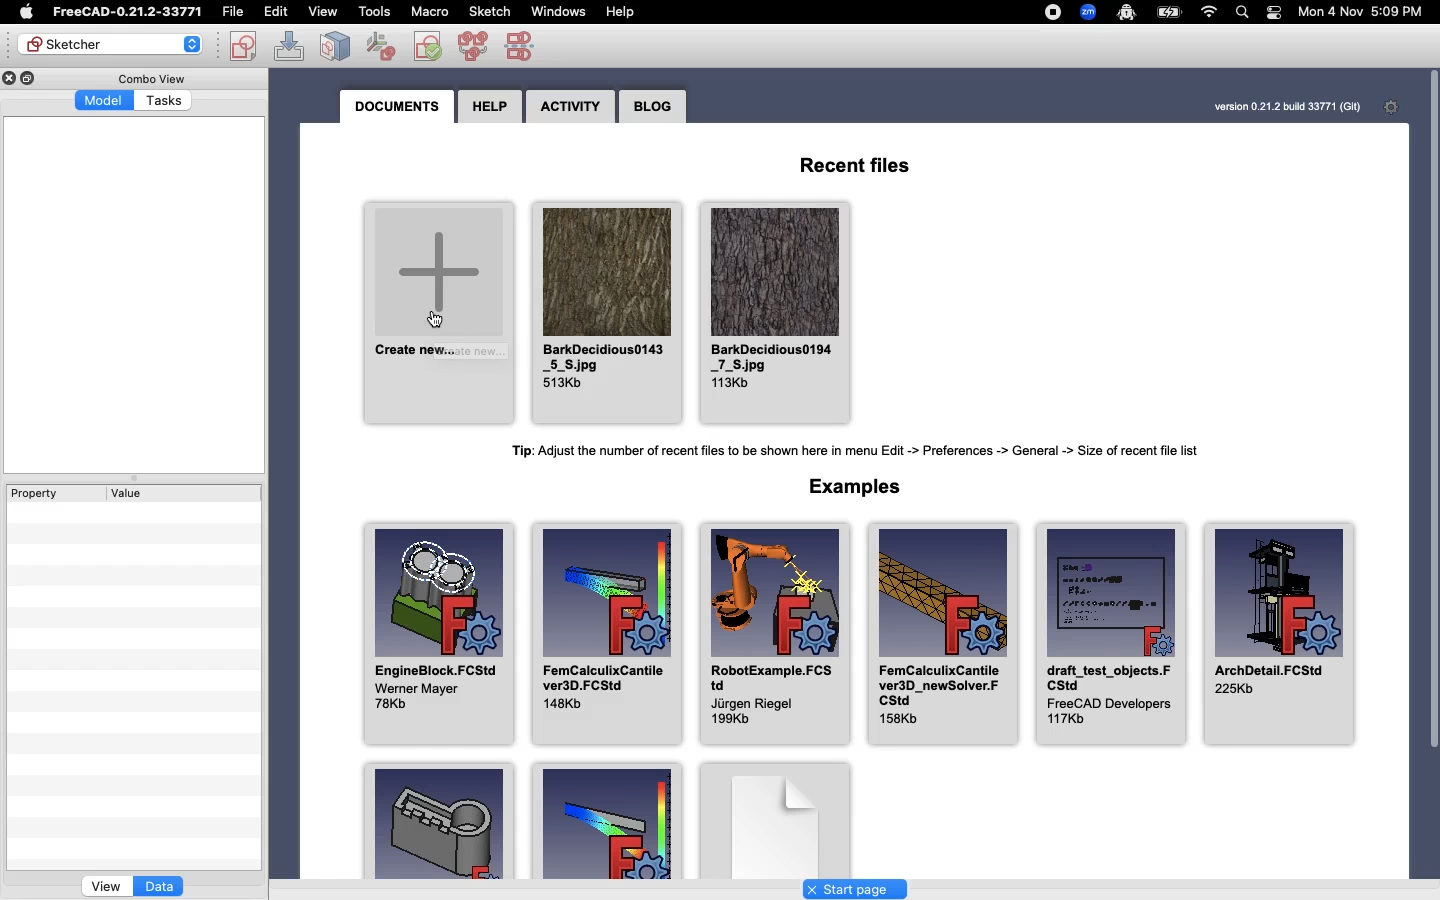 This screenshot has height=900, width=1440. Describe the element at coordinates (947, 633) in the screenshot. I see `FemCalculixCantile ver3D_newSolver.FCStd 158Kb` at that location.